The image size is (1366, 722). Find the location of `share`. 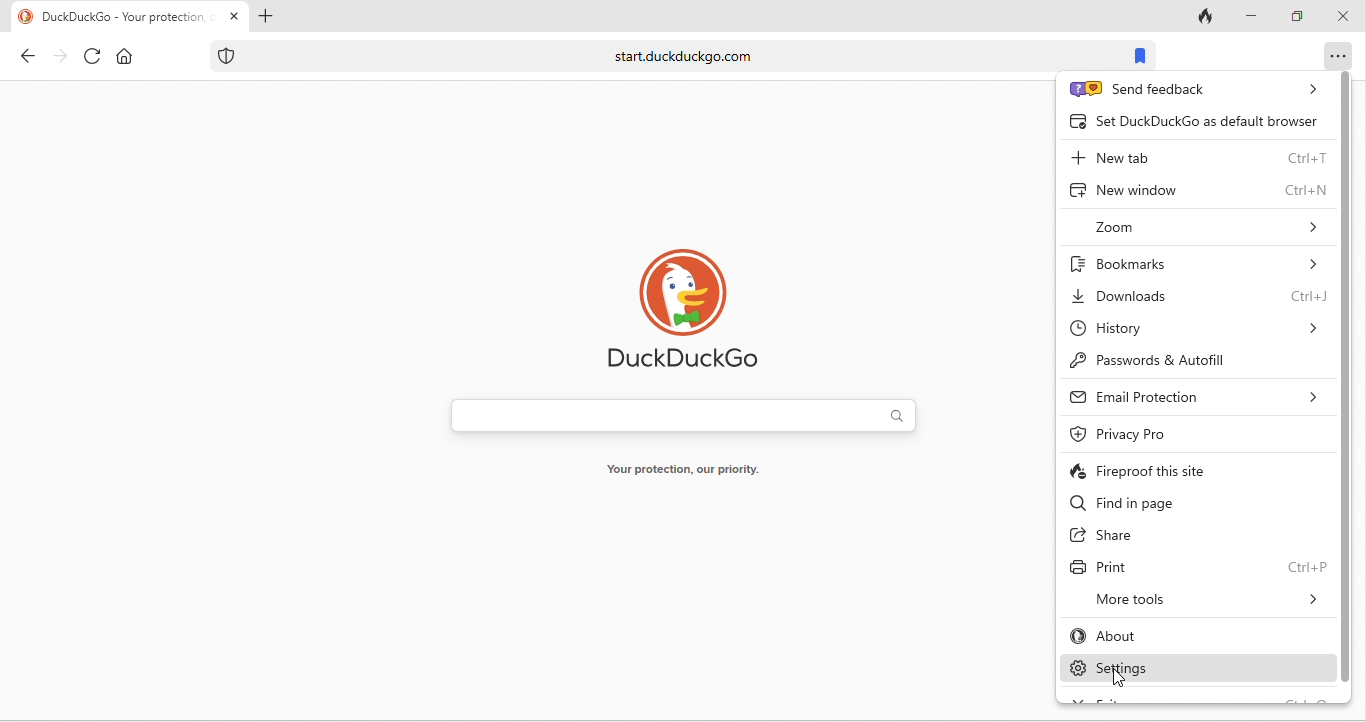

share is located at coordinates (1137, 536).